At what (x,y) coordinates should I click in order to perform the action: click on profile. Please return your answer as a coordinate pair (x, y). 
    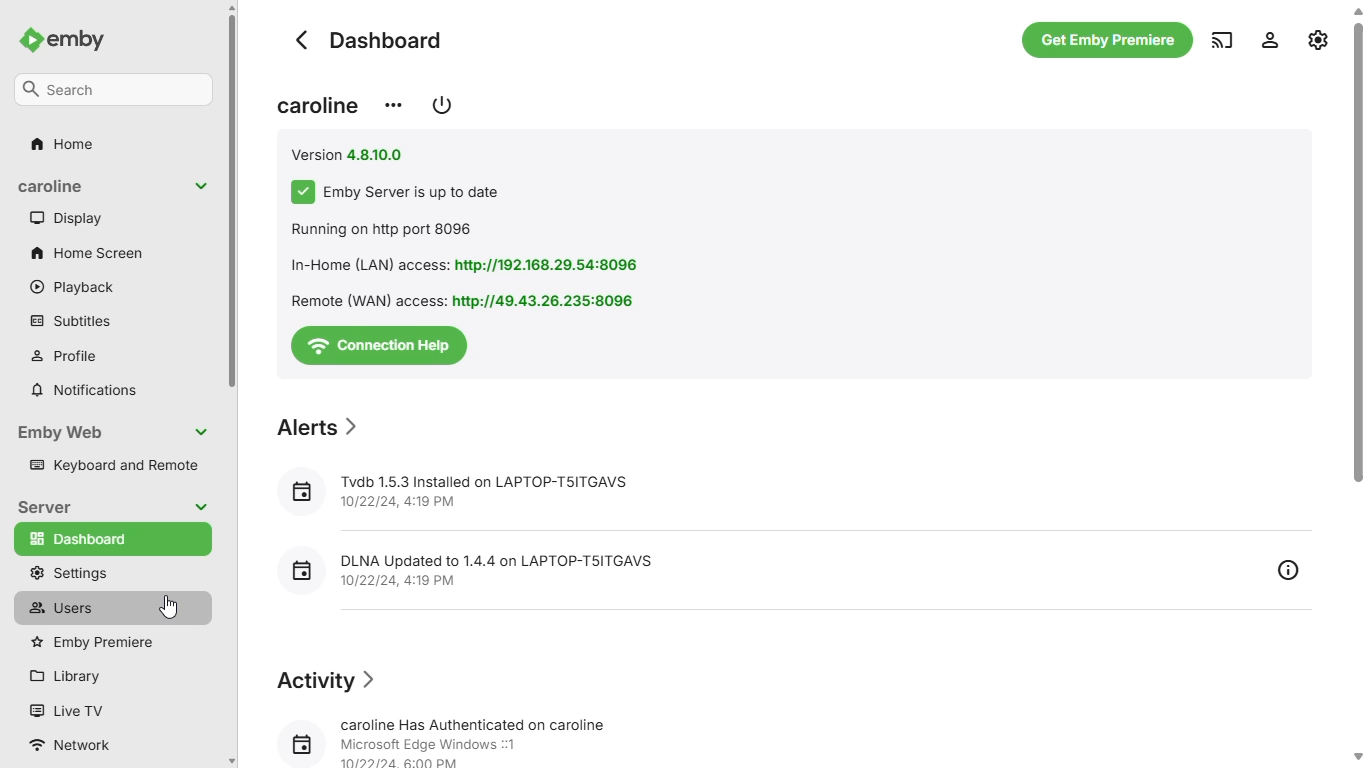
    Looking at the image, I should click on (66, 357).